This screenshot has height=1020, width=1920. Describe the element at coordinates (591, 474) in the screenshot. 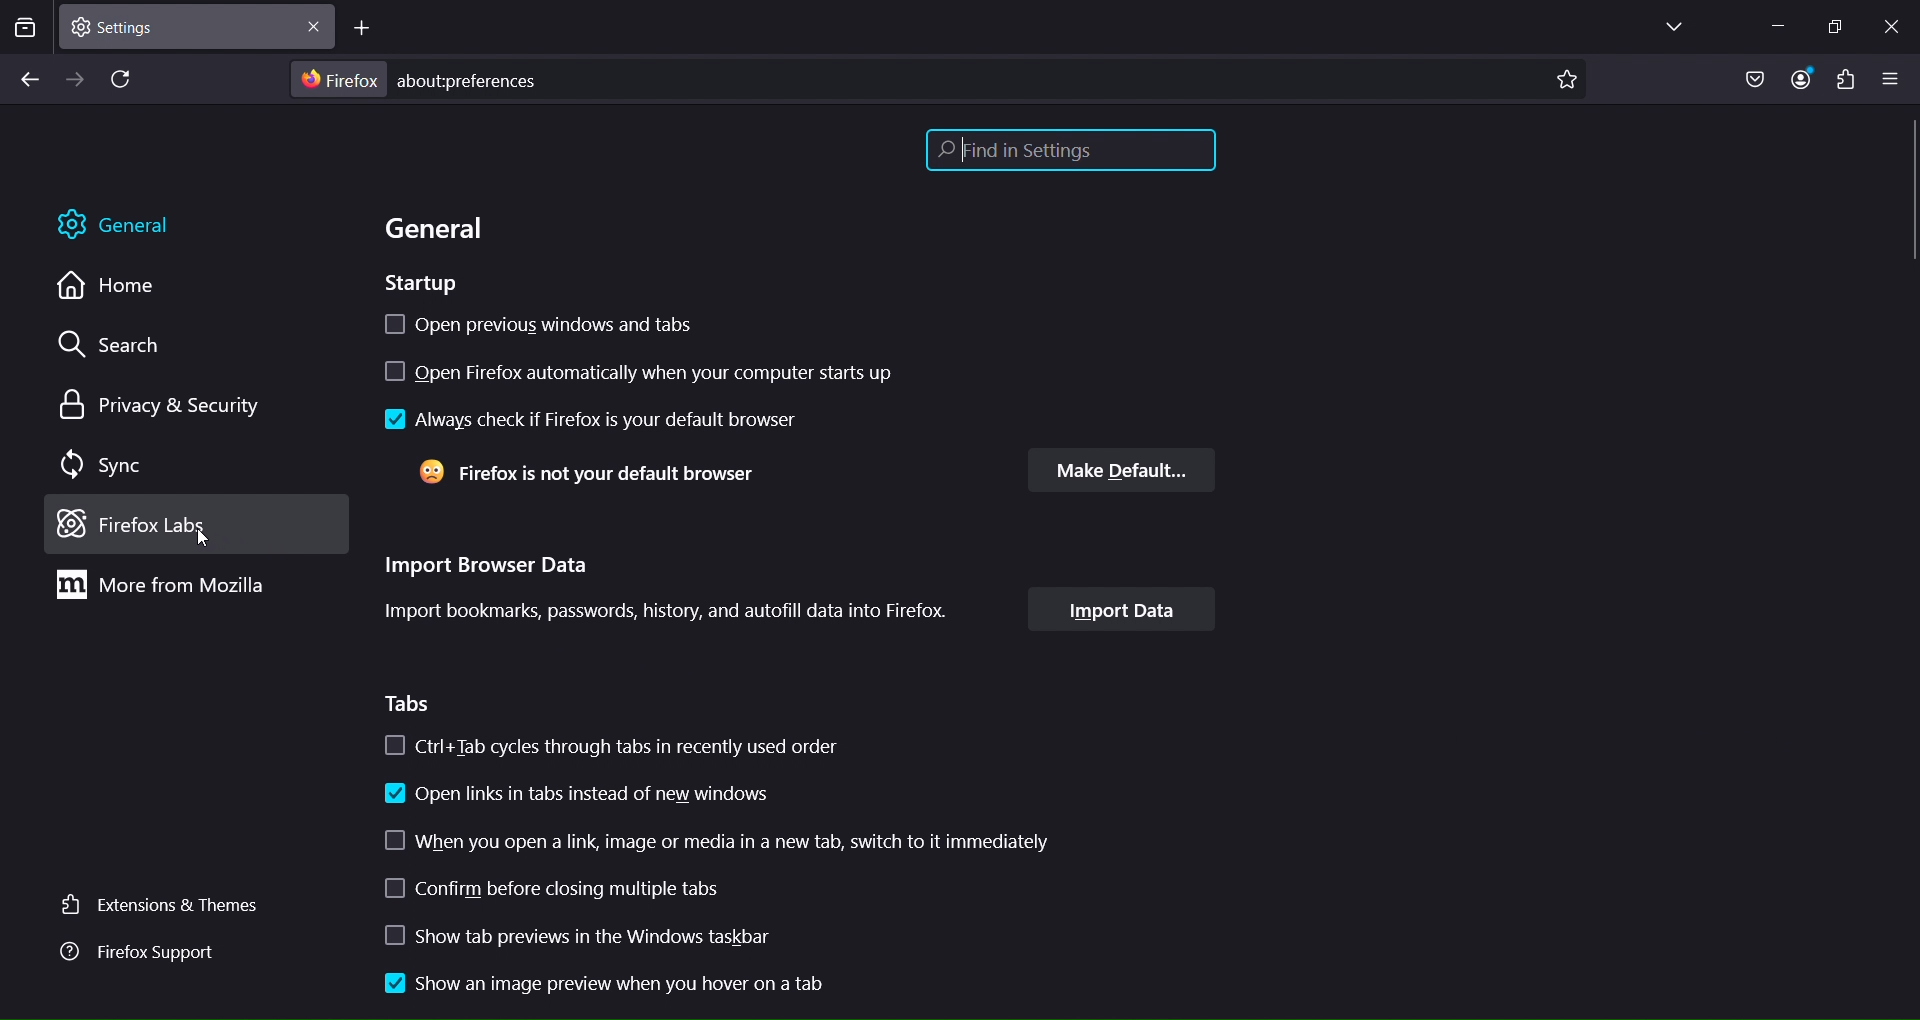

I see `Firefox is not your default browser` at that location.